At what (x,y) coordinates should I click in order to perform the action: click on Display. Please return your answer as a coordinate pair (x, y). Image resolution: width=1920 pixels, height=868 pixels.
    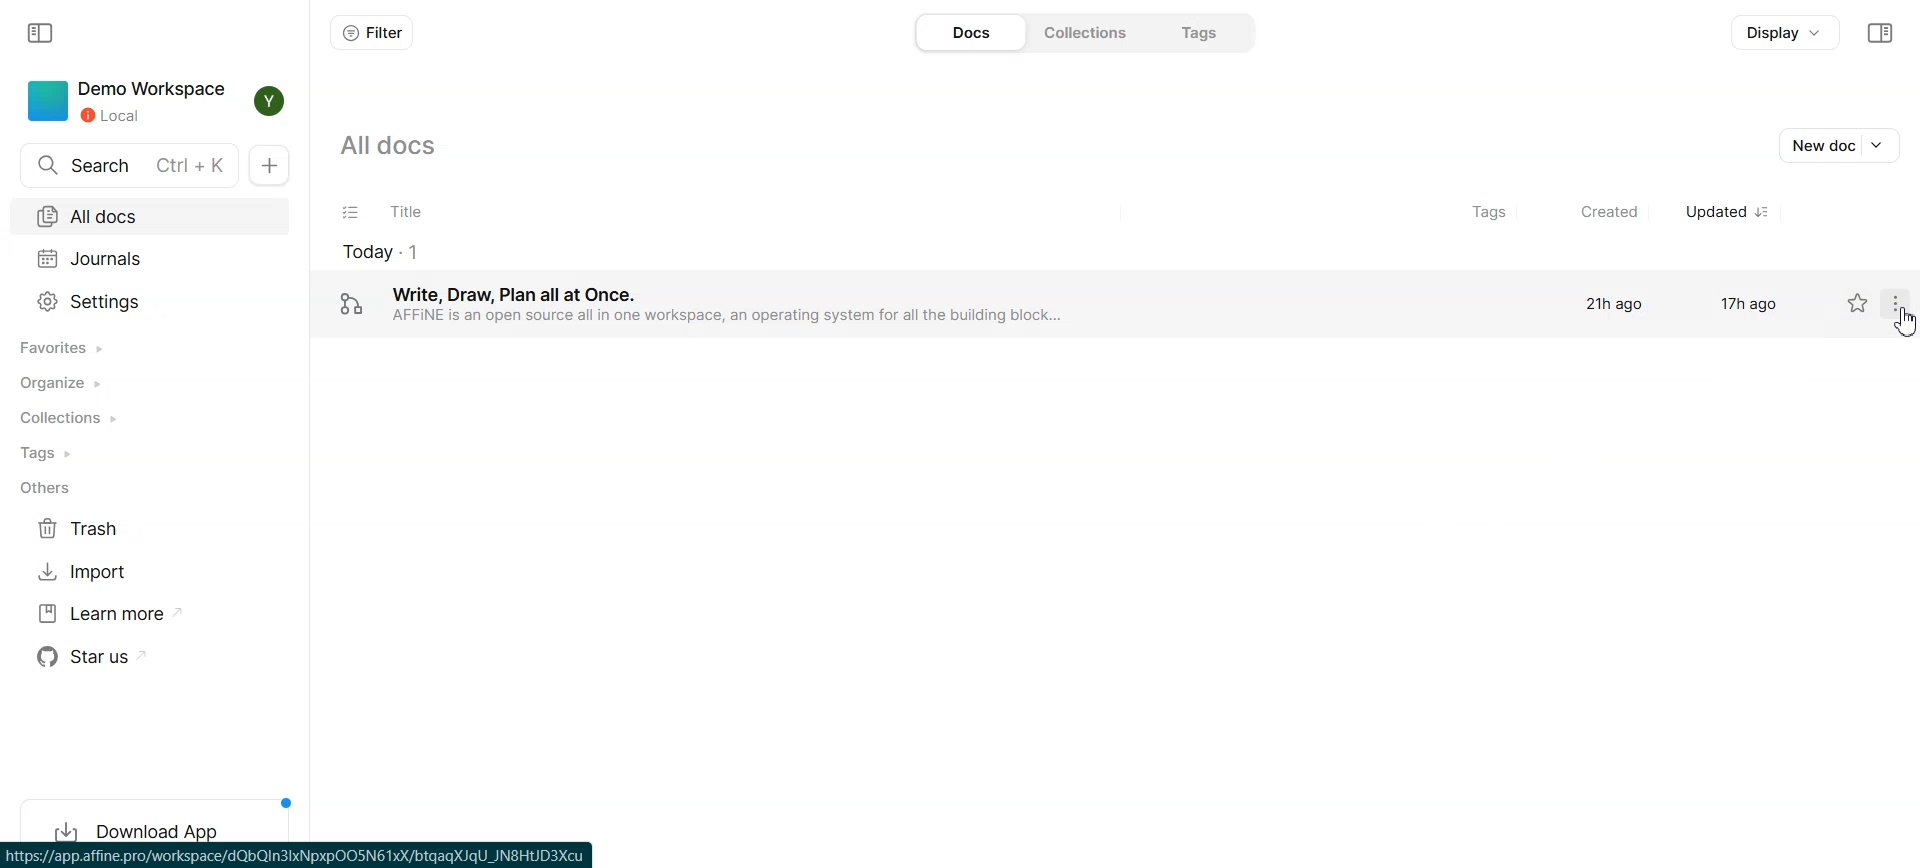
    Looking at the image, I should click on (1786, 33).